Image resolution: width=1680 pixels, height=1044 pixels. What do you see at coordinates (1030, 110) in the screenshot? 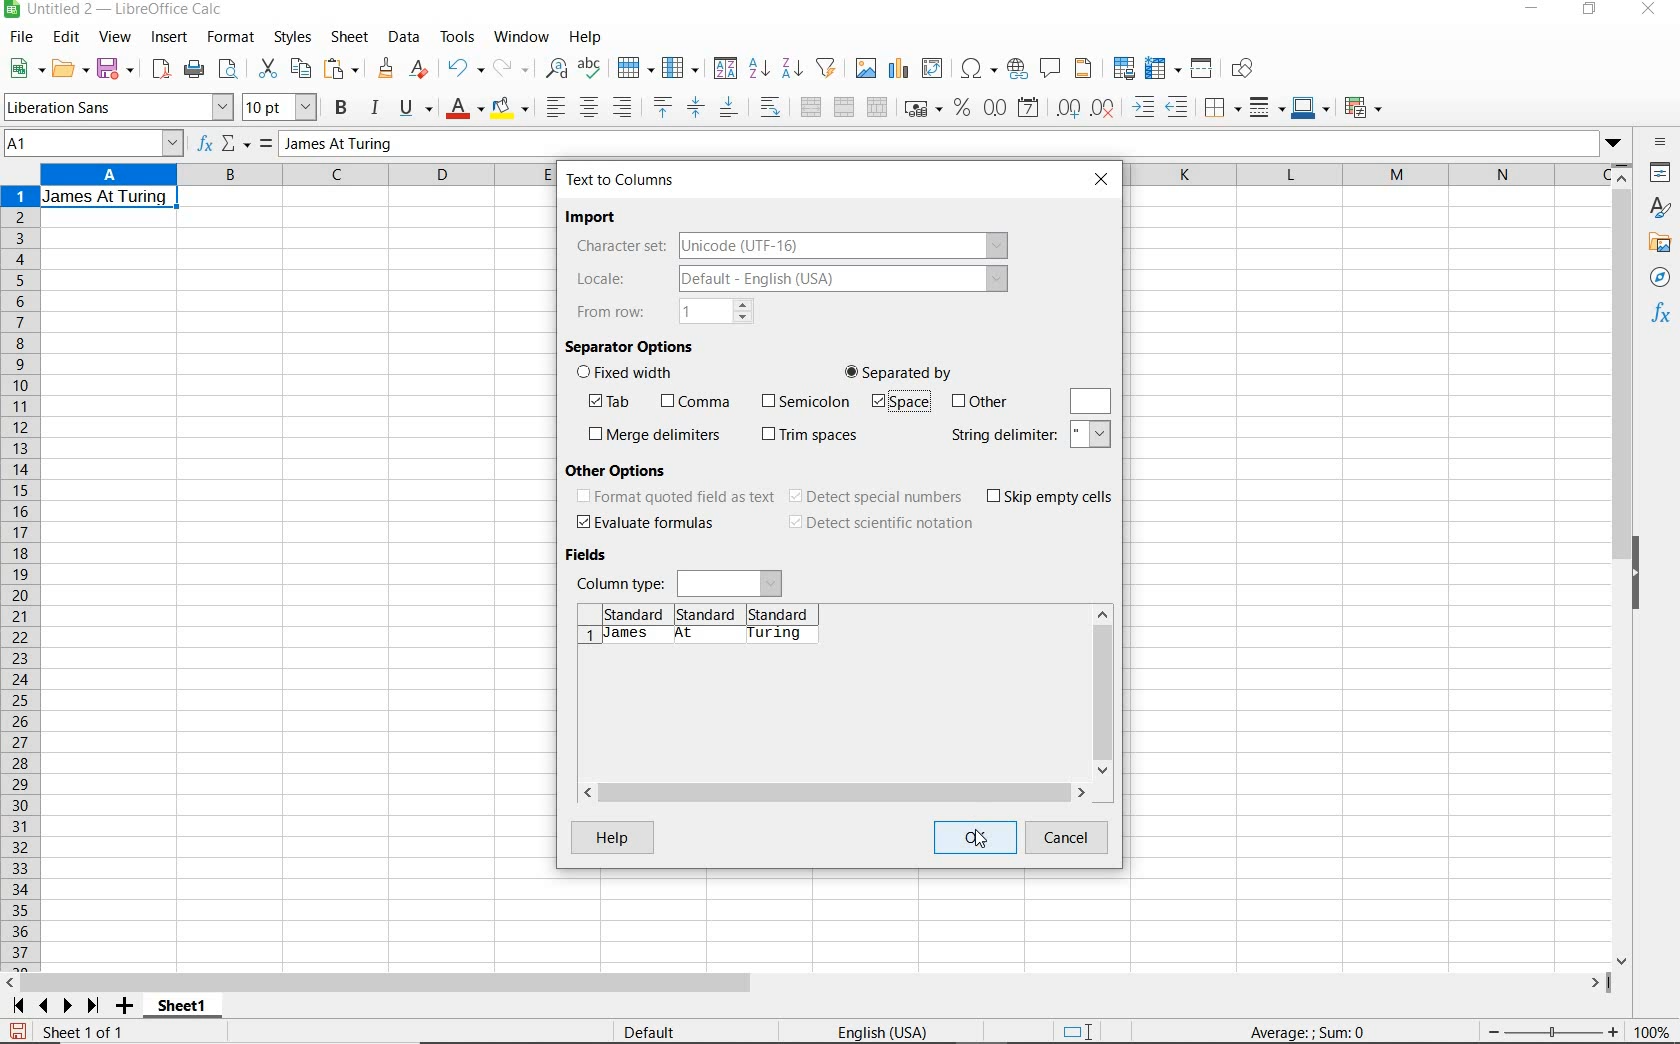
I see `format as date` at bounding box center [1030, 110].